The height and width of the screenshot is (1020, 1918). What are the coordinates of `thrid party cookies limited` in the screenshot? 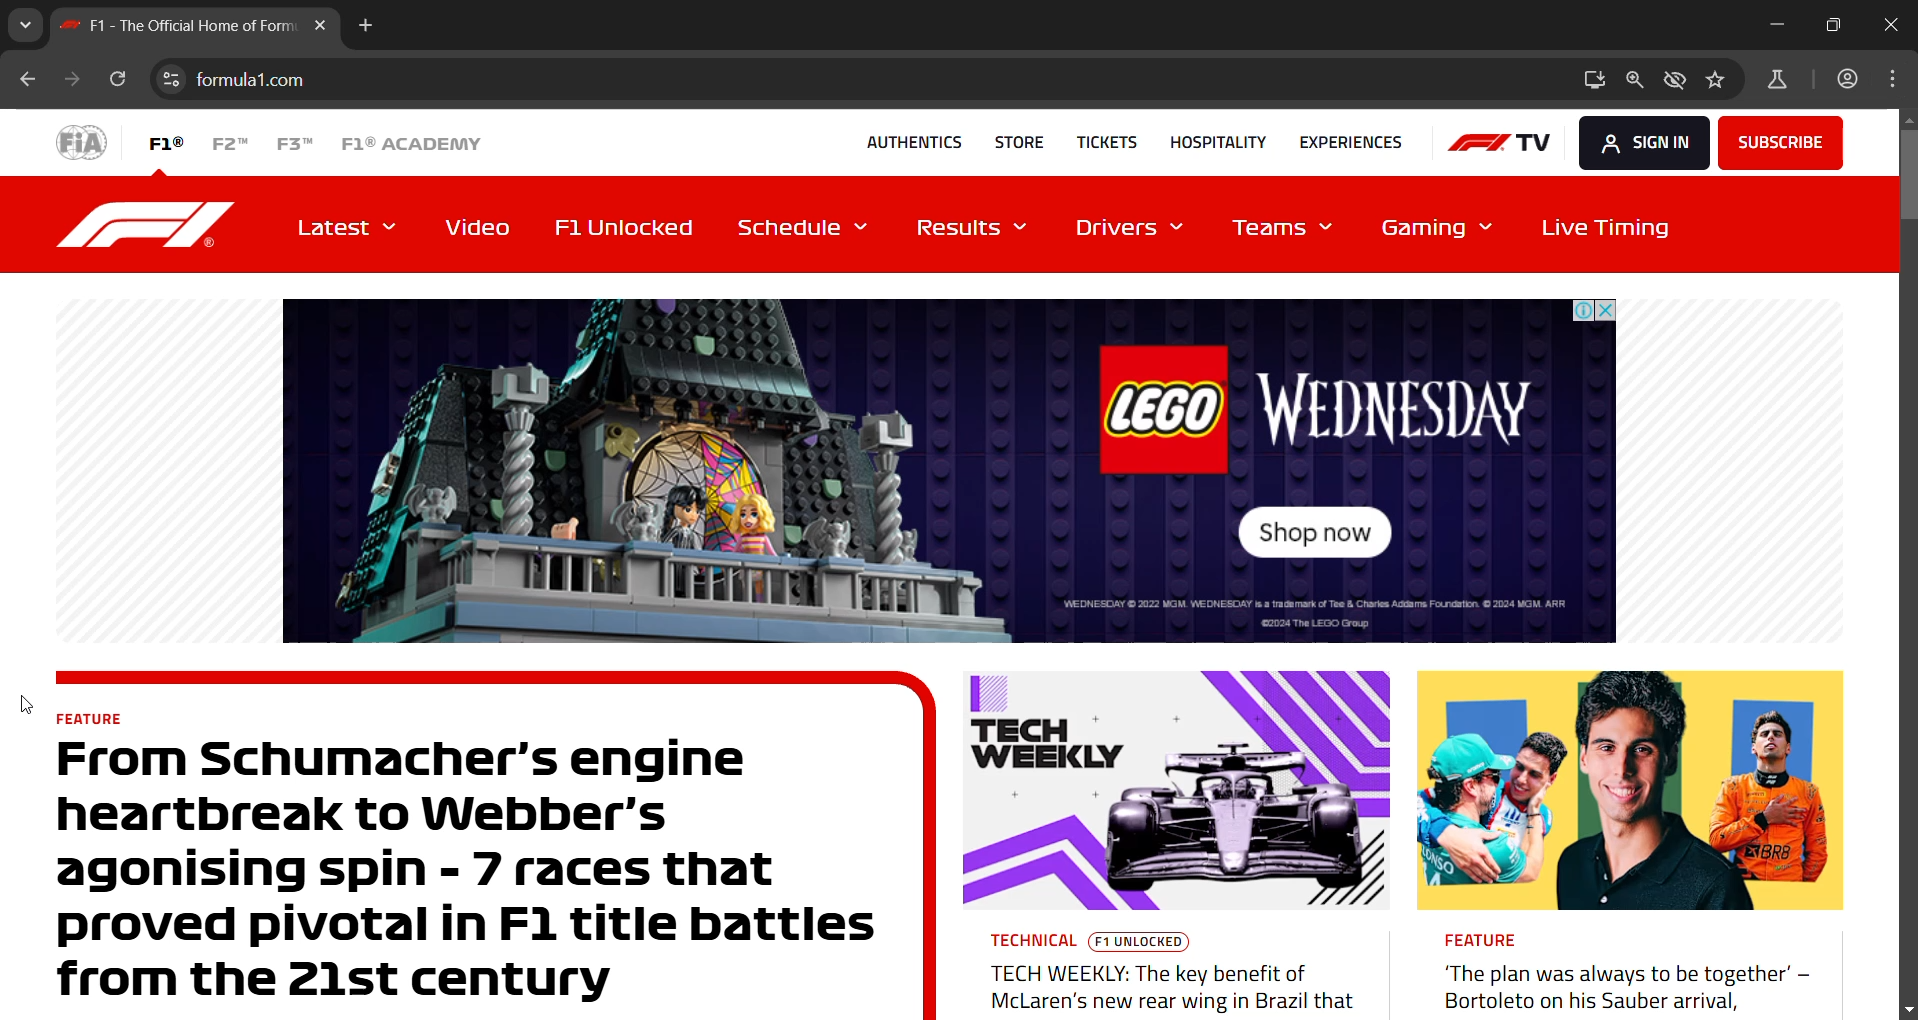 It's located at (1676, 82).